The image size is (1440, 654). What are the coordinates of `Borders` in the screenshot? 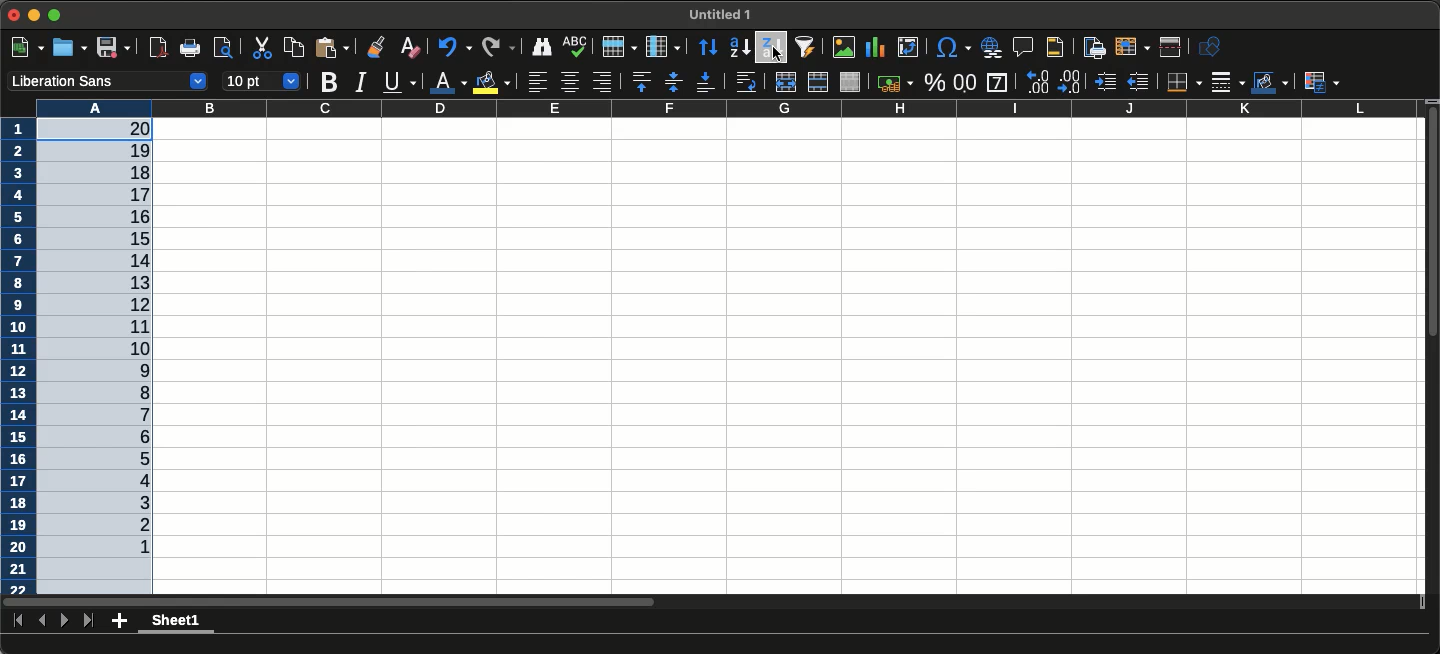 It's located at (1181, 83).